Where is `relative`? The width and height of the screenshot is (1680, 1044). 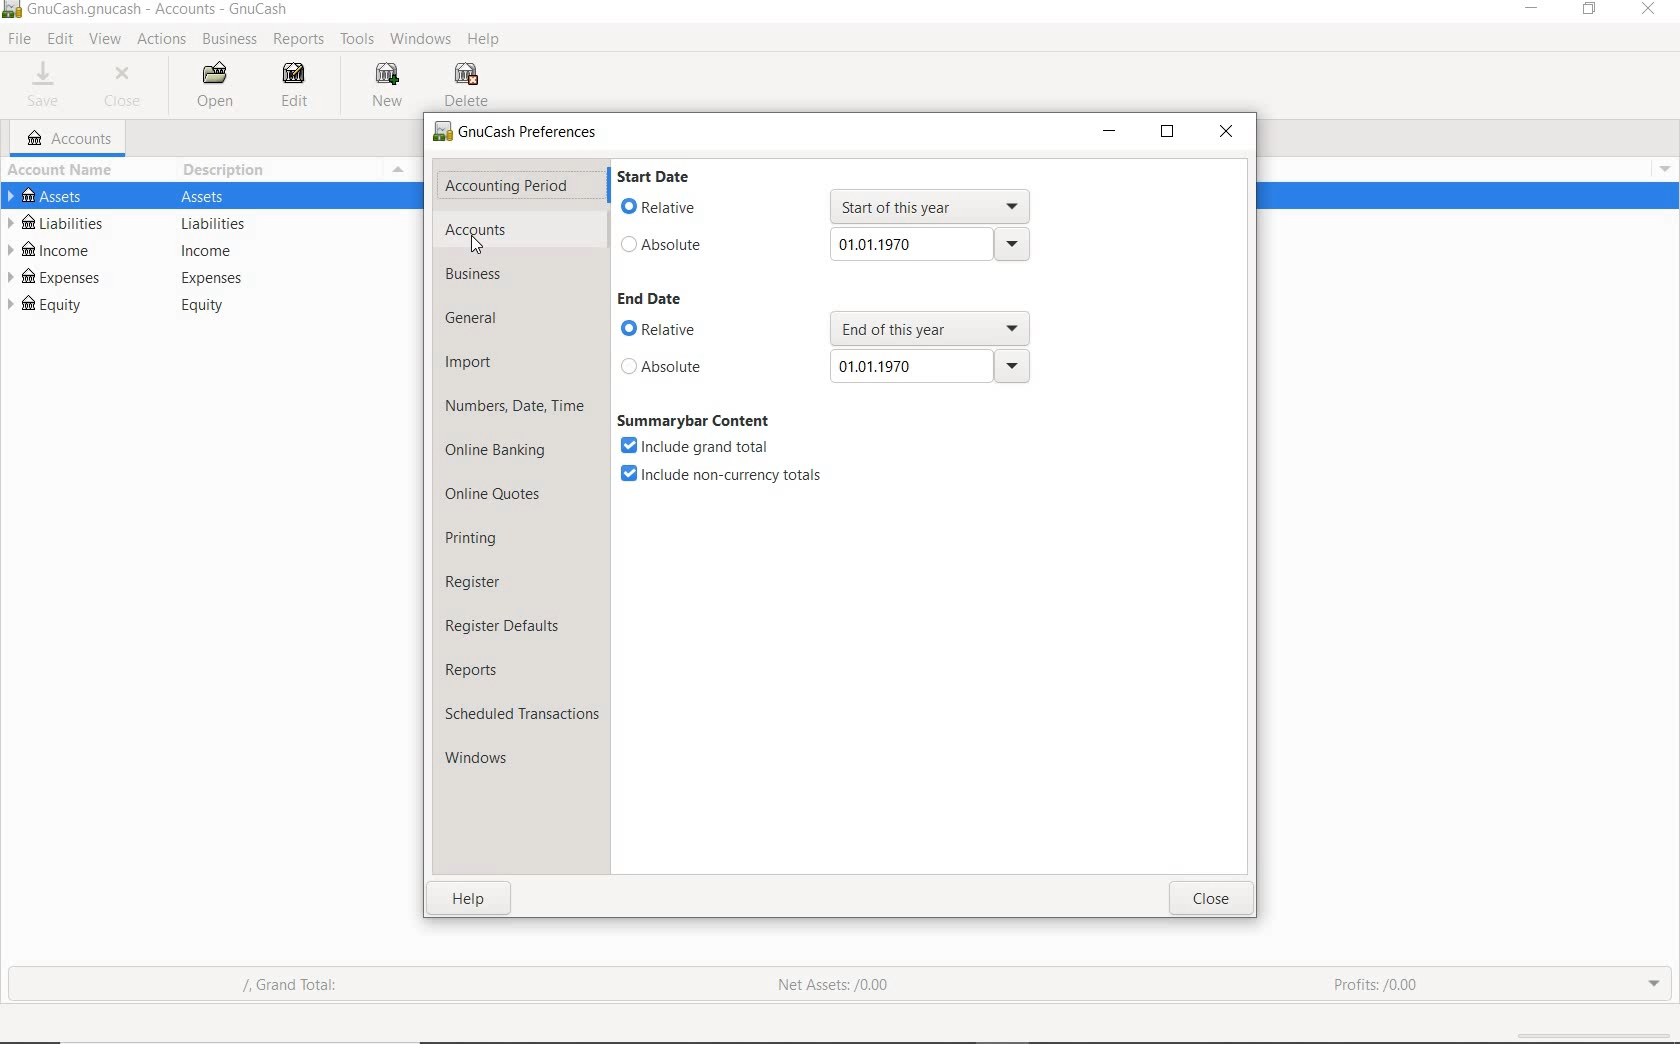 relative is located at coordinates (662, 208).